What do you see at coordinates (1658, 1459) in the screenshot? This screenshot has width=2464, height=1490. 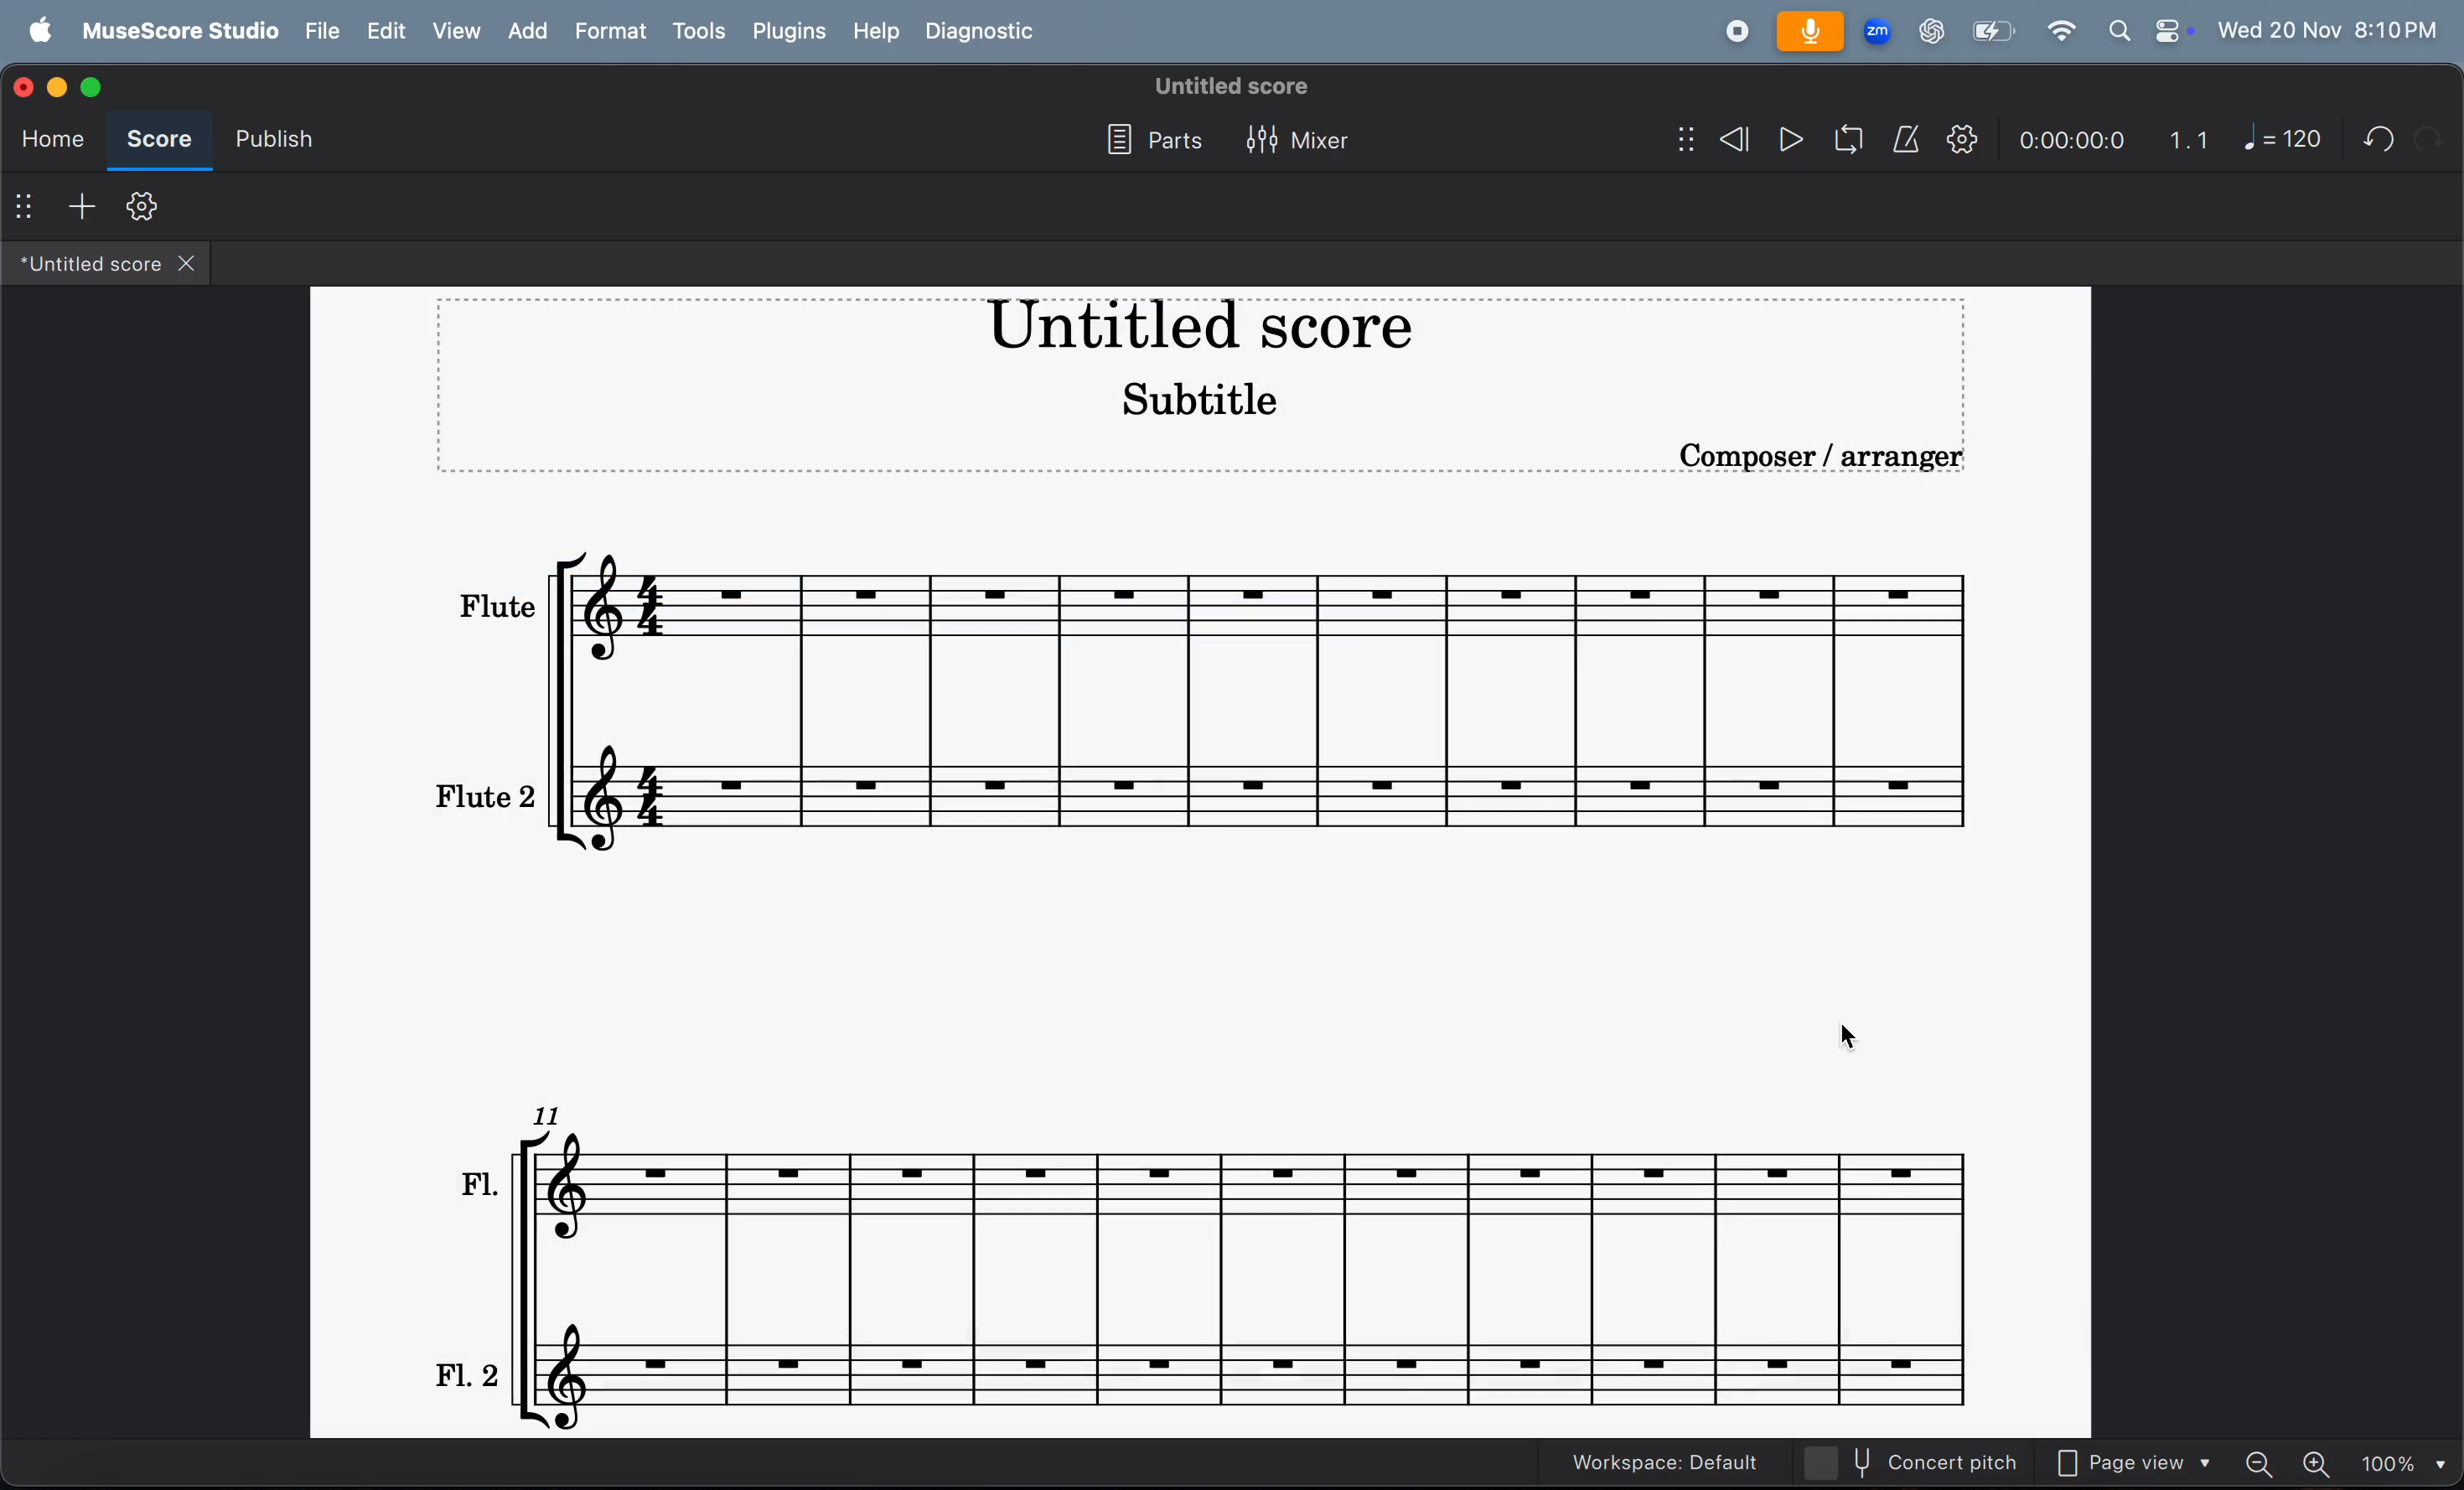 I see `workspace: default` at bounding box center [1658, 1459].